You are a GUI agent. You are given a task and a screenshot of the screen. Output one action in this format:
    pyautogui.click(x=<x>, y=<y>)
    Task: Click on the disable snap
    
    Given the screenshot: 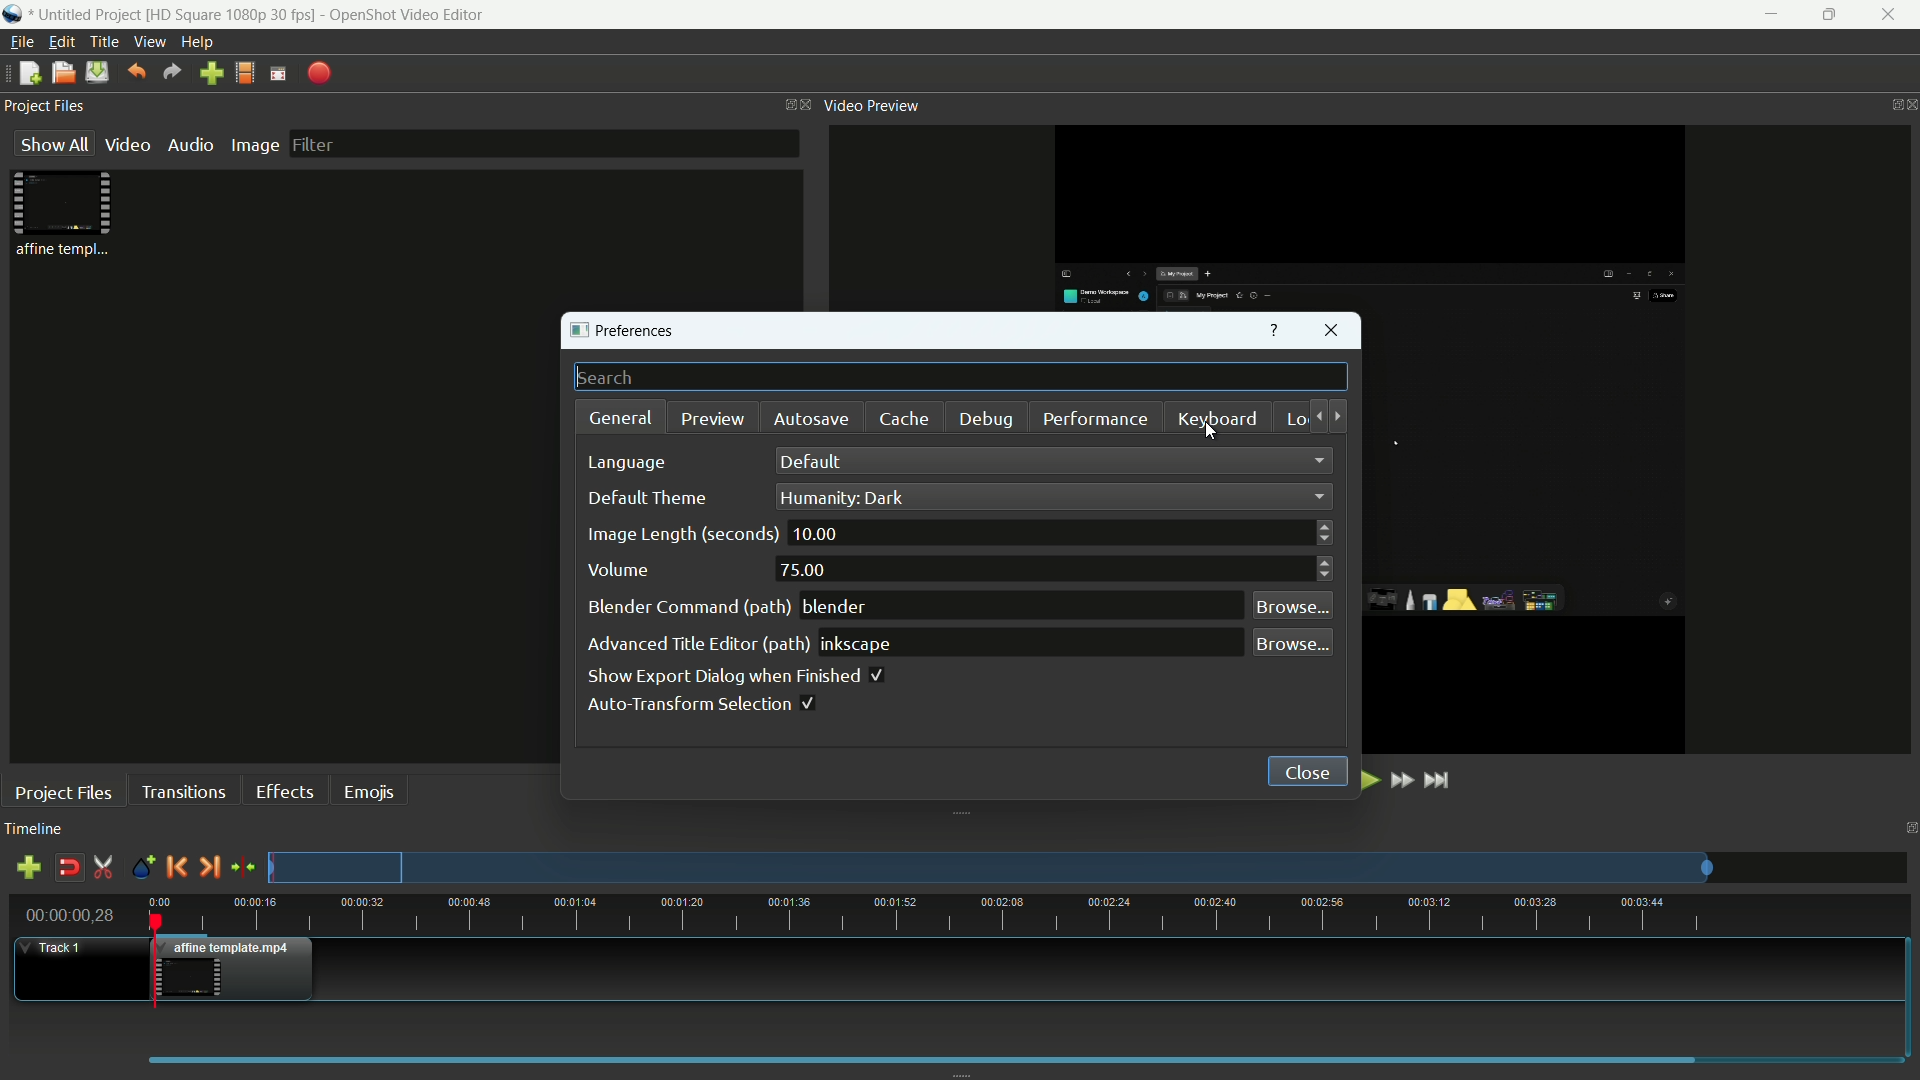 What is the action you would take?
    pyautogui.click(x=68, y=868)
    